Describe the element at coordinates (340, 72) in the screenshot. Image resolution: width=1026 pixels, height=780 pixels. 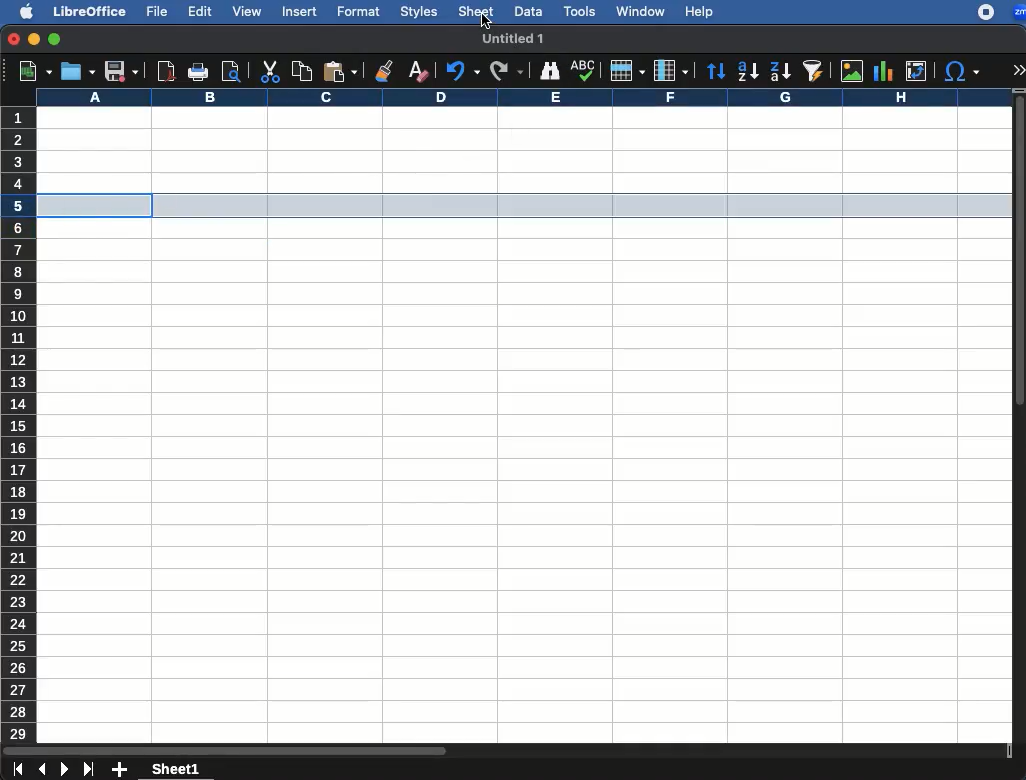
I see `paste` at that location.